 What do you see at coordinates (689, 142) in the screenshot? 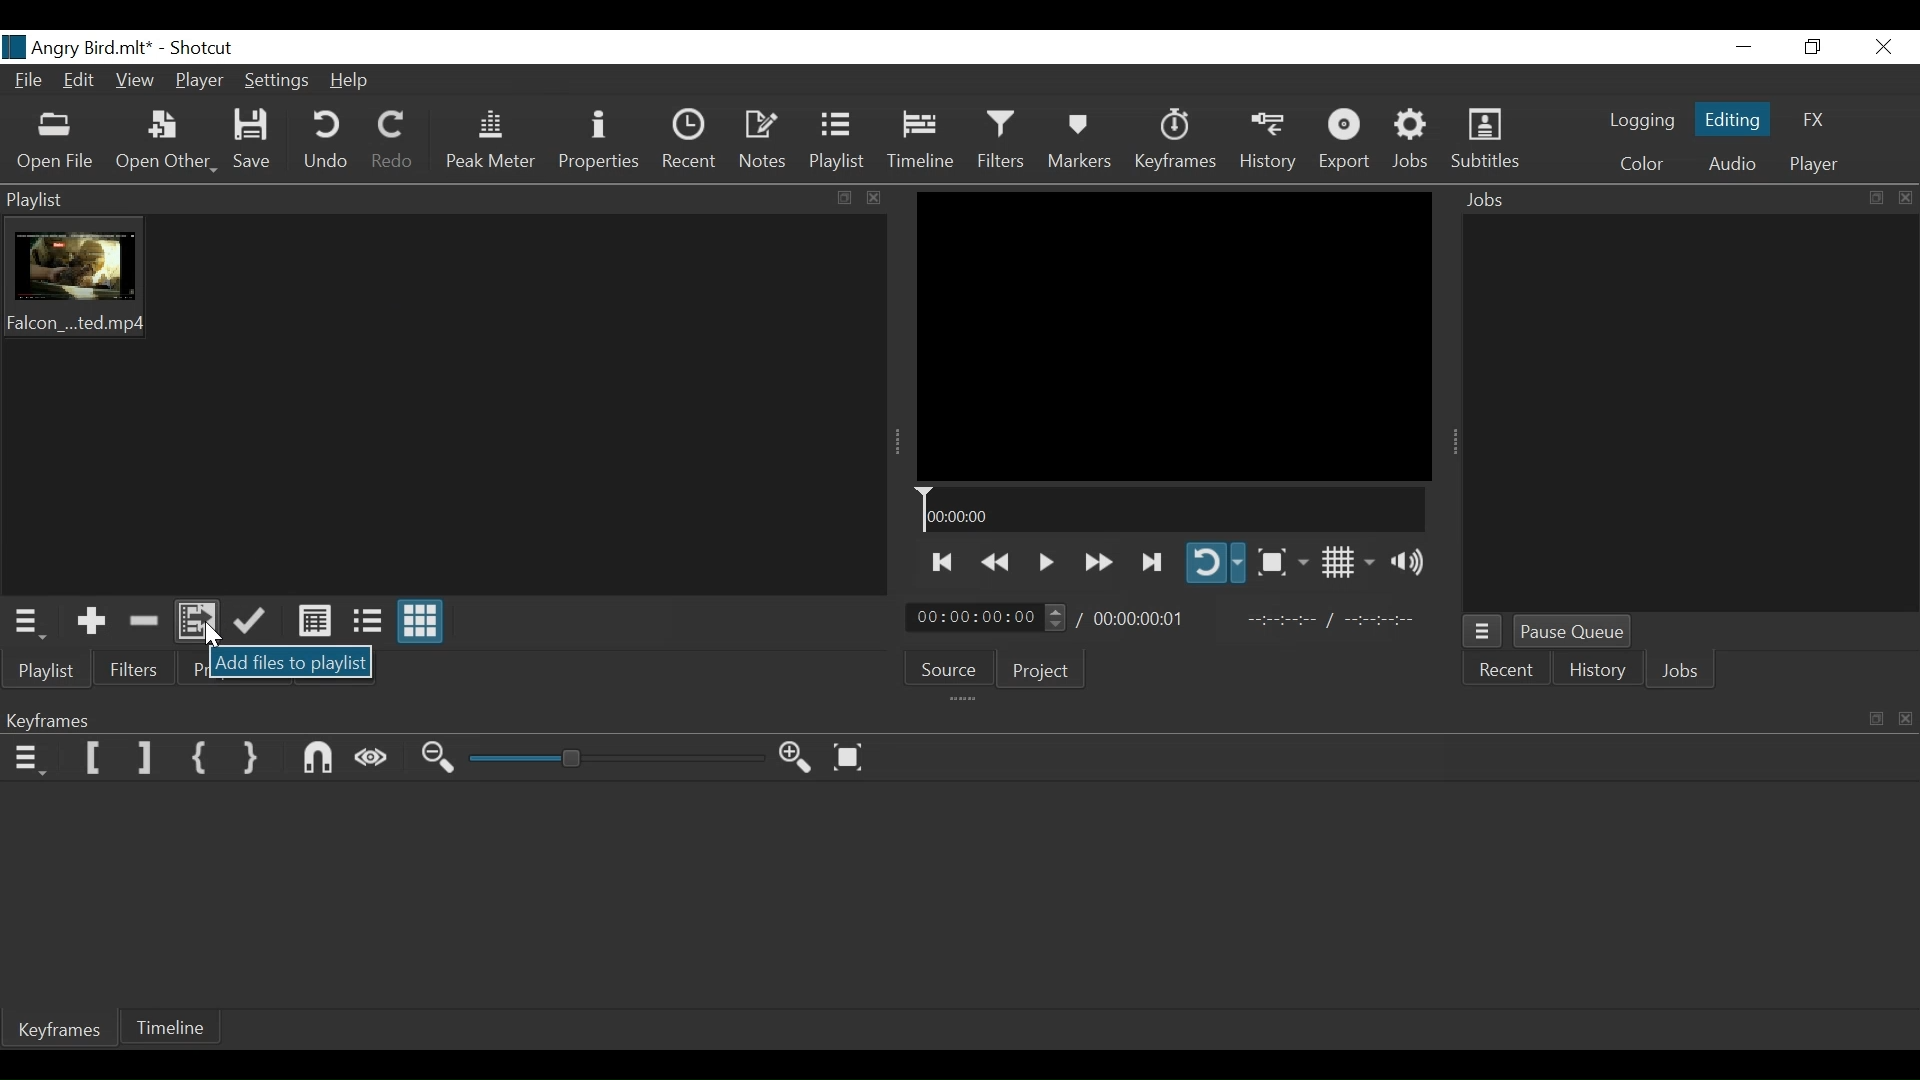
I see `Recent` at bounding box center [689, 142].